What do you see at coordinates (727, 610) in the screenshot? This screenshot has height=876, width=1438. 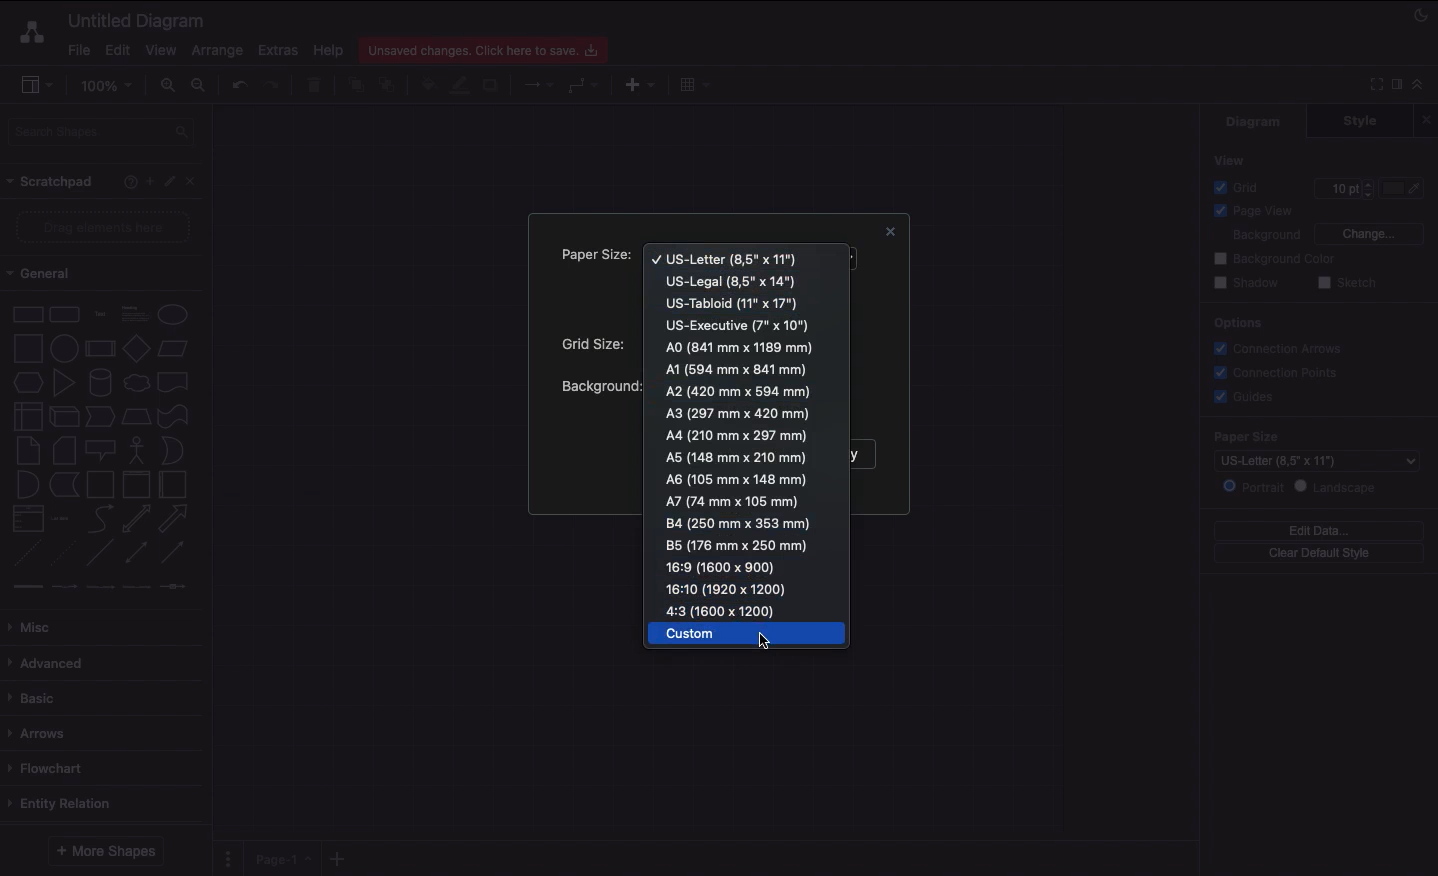 I see `4:3` at bounding box center [727, 610].